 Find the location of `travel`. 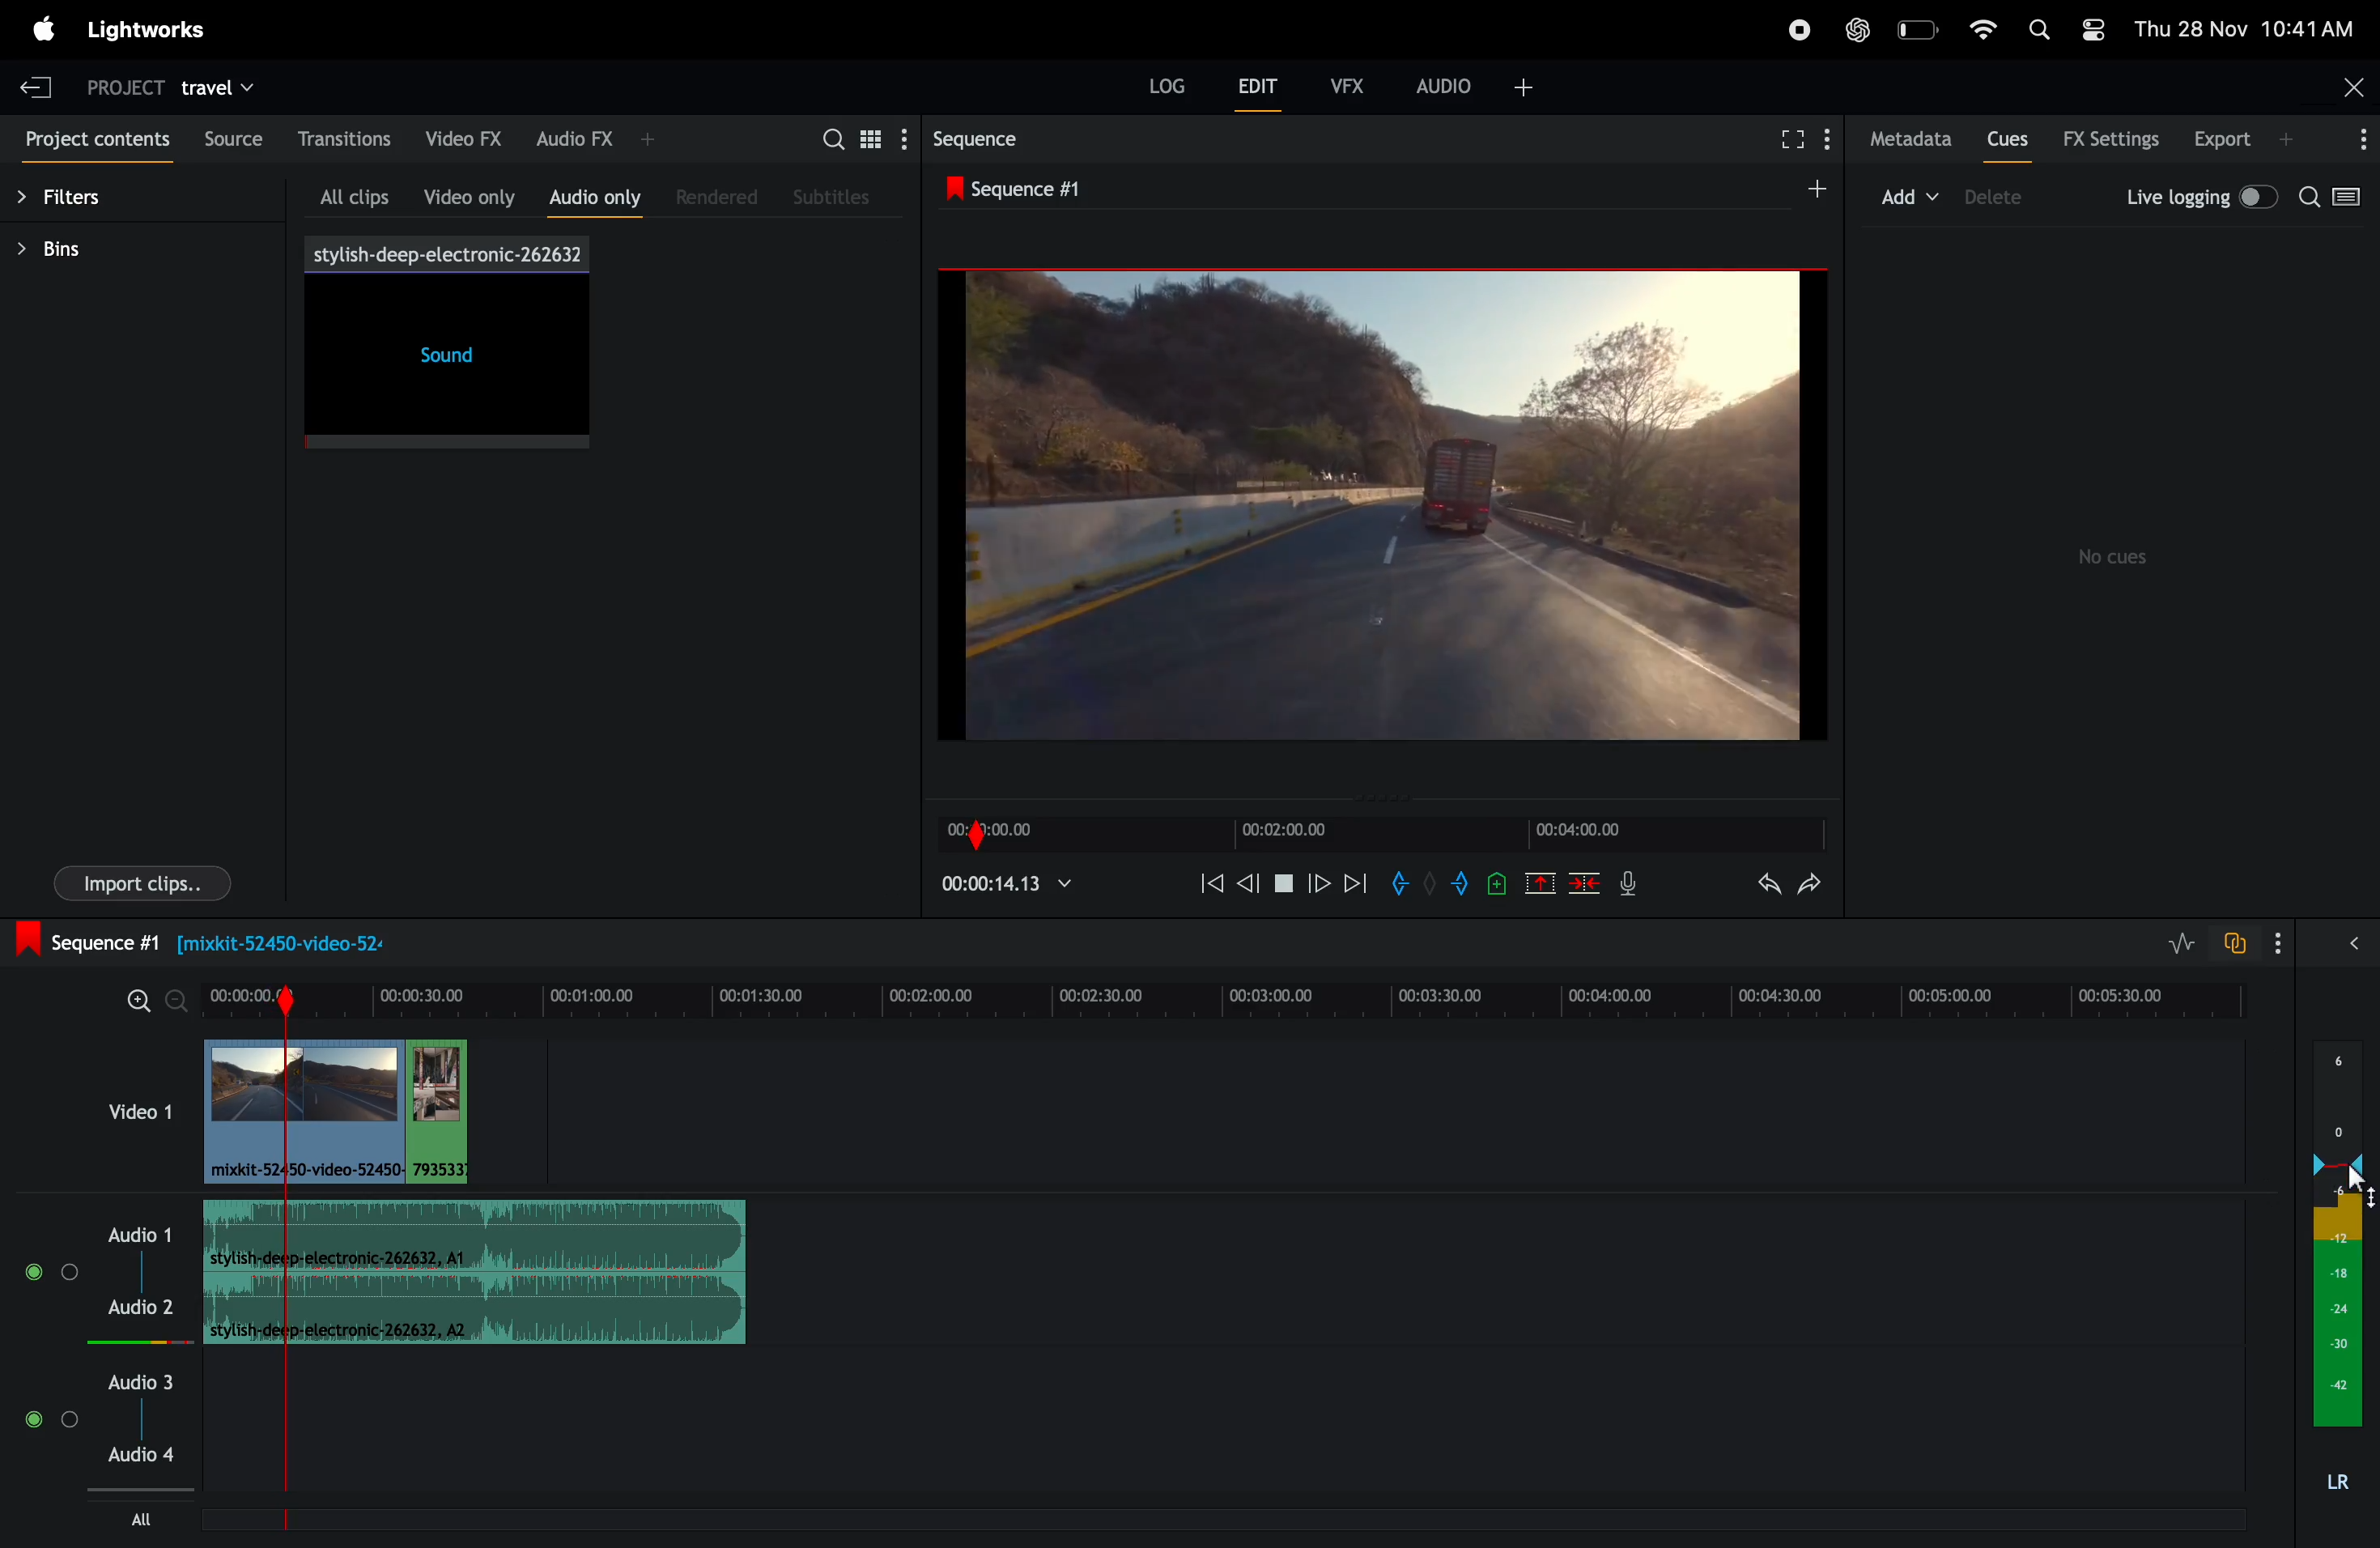

travel is located at coordinates (218, 92).